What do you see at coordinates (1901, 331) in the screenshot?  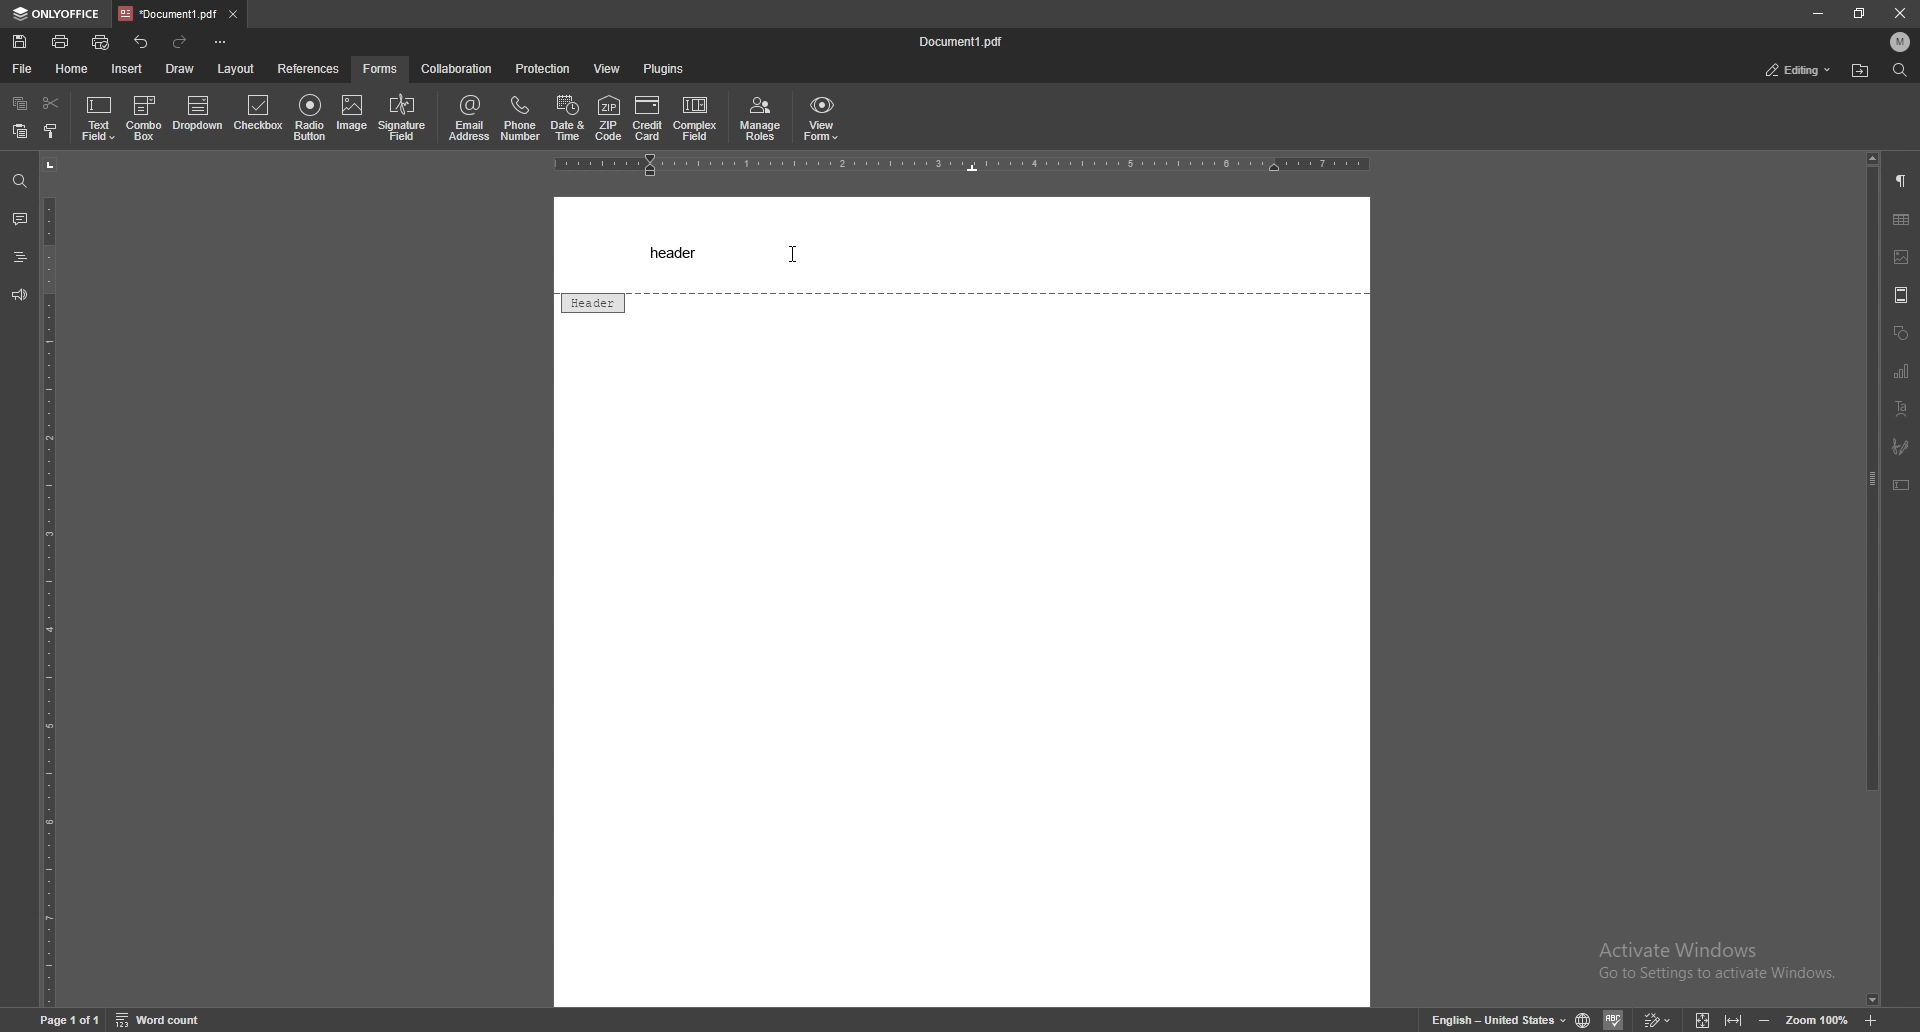 I see `shapes` at bounding box center [1901, 331].